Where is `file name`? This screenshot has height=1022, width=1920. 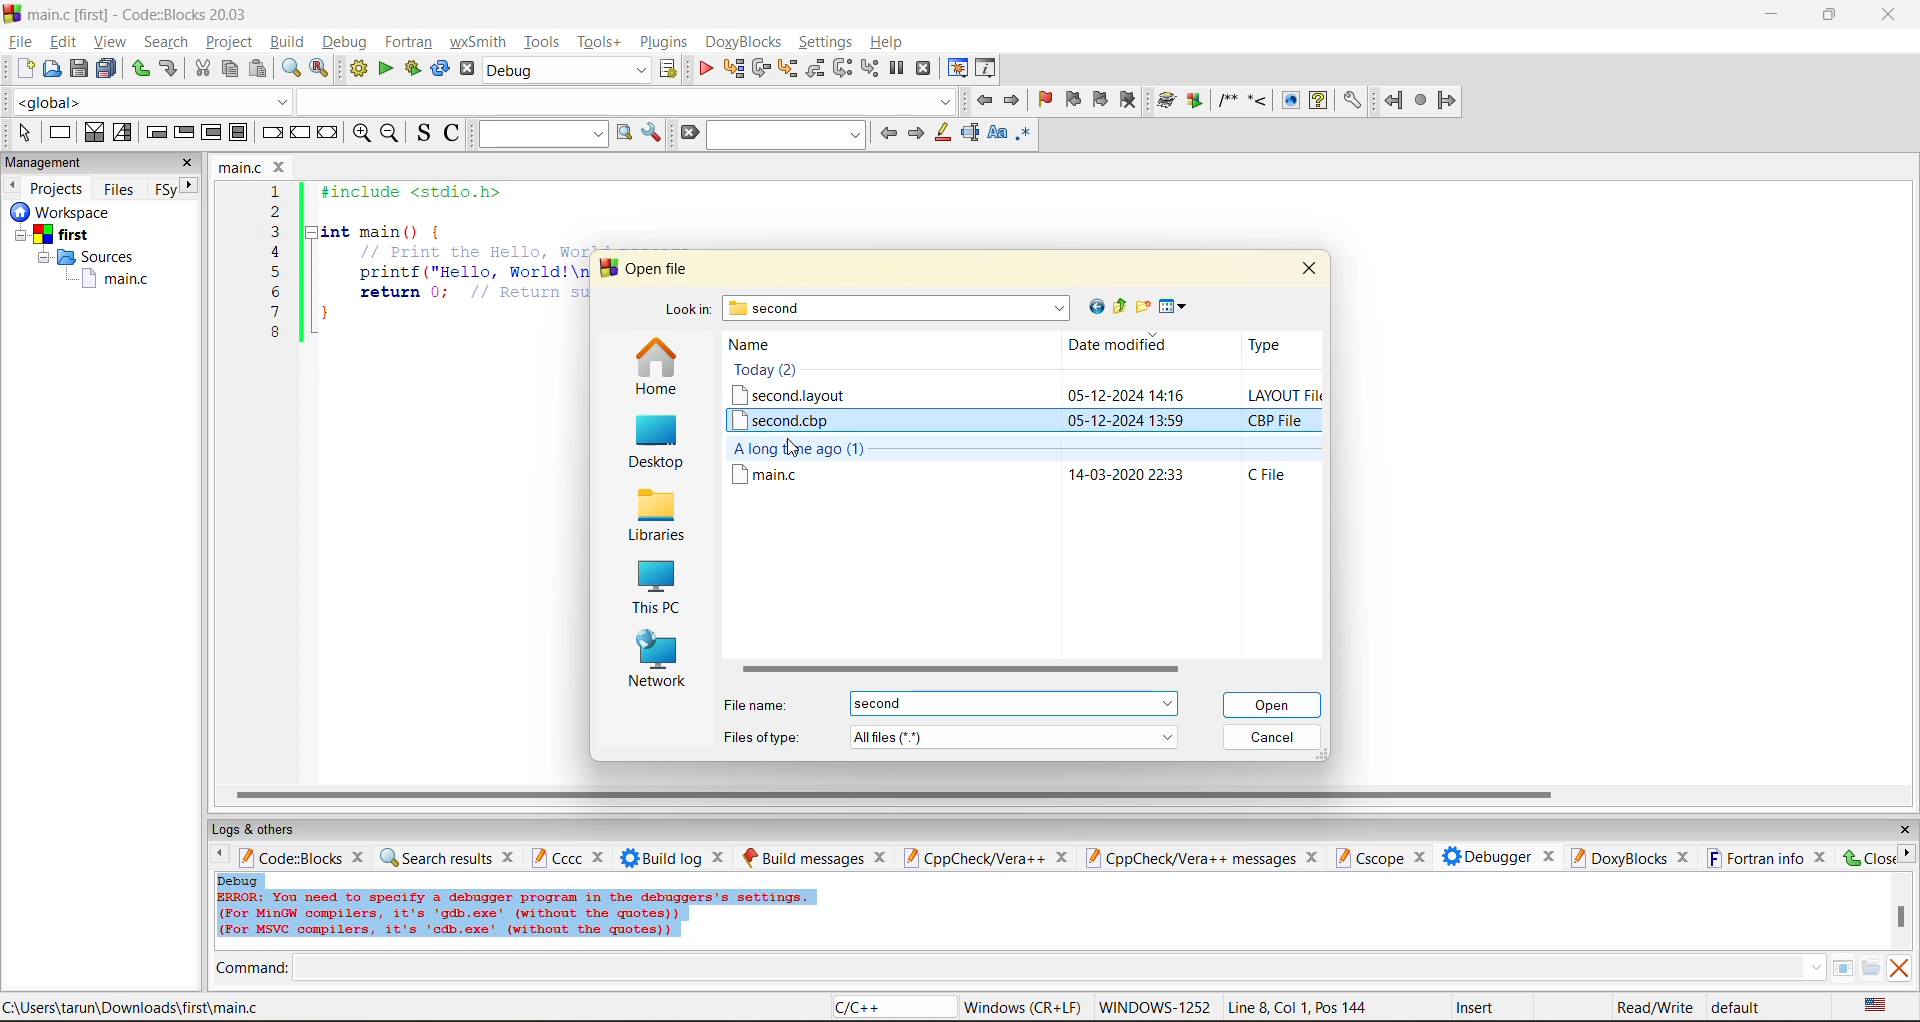
file name is located at coordinates (242, 167).